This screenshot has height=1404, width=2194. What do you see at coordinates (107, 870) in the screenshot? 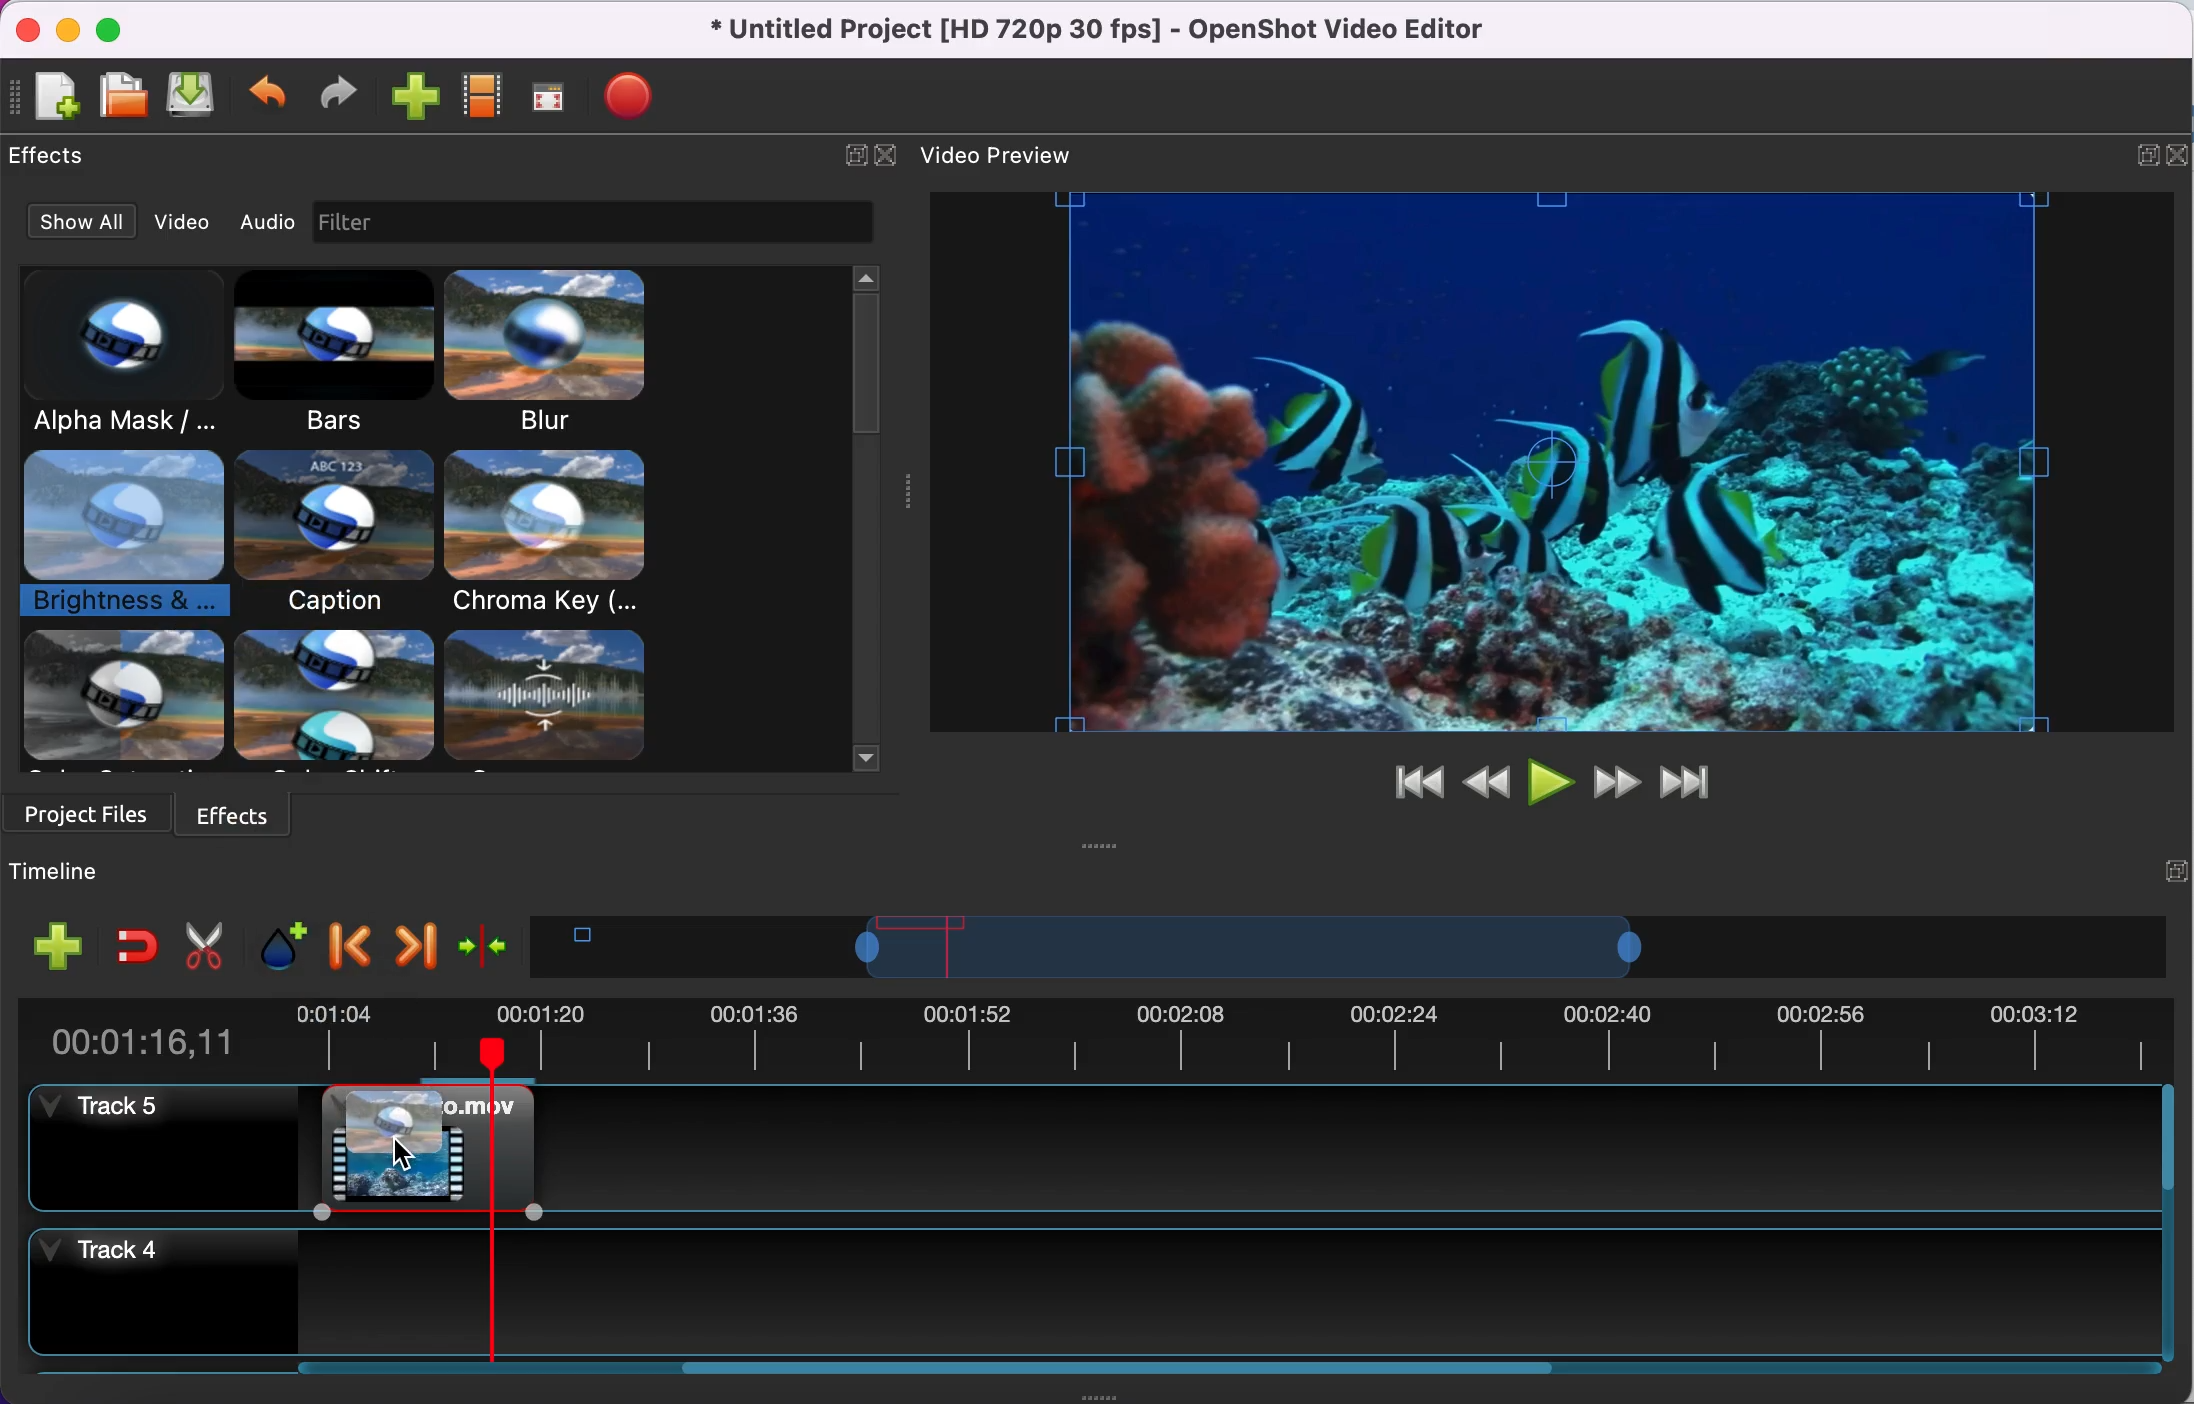
I see `timeline` at bounding box center [107, 870].